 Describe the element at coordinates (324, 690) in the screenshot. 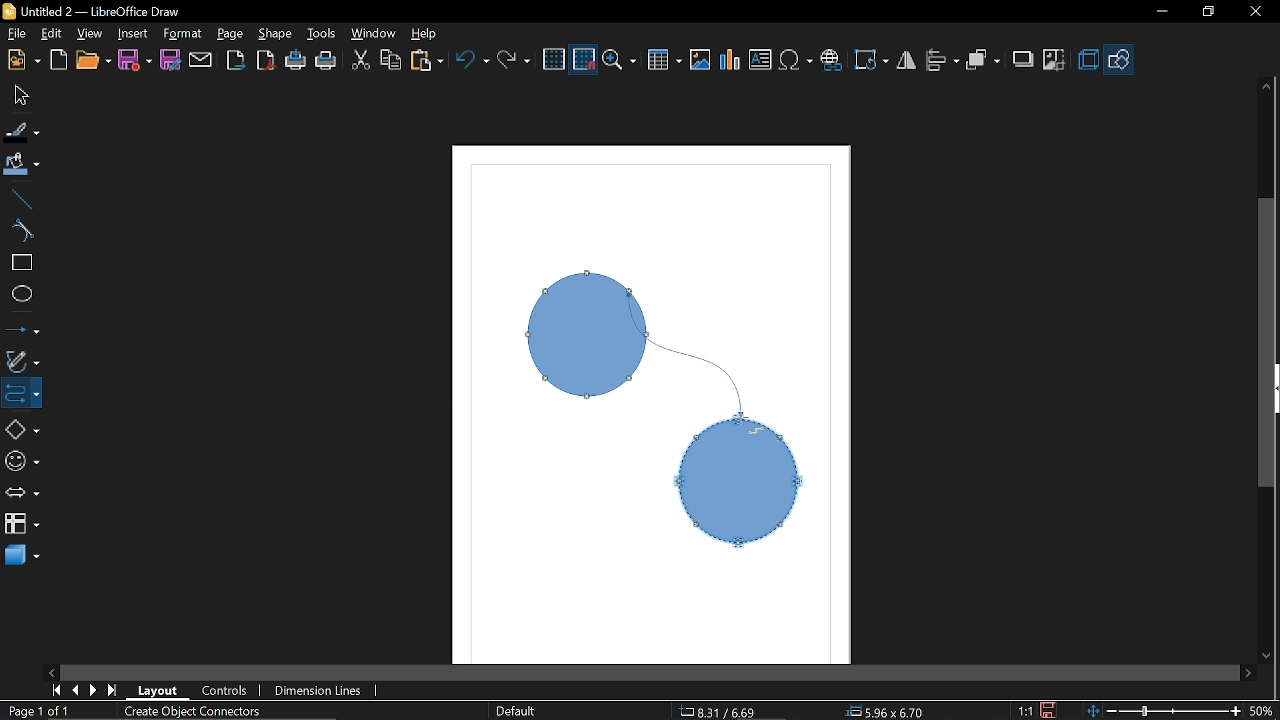

I see `Dimension lines` at that location.